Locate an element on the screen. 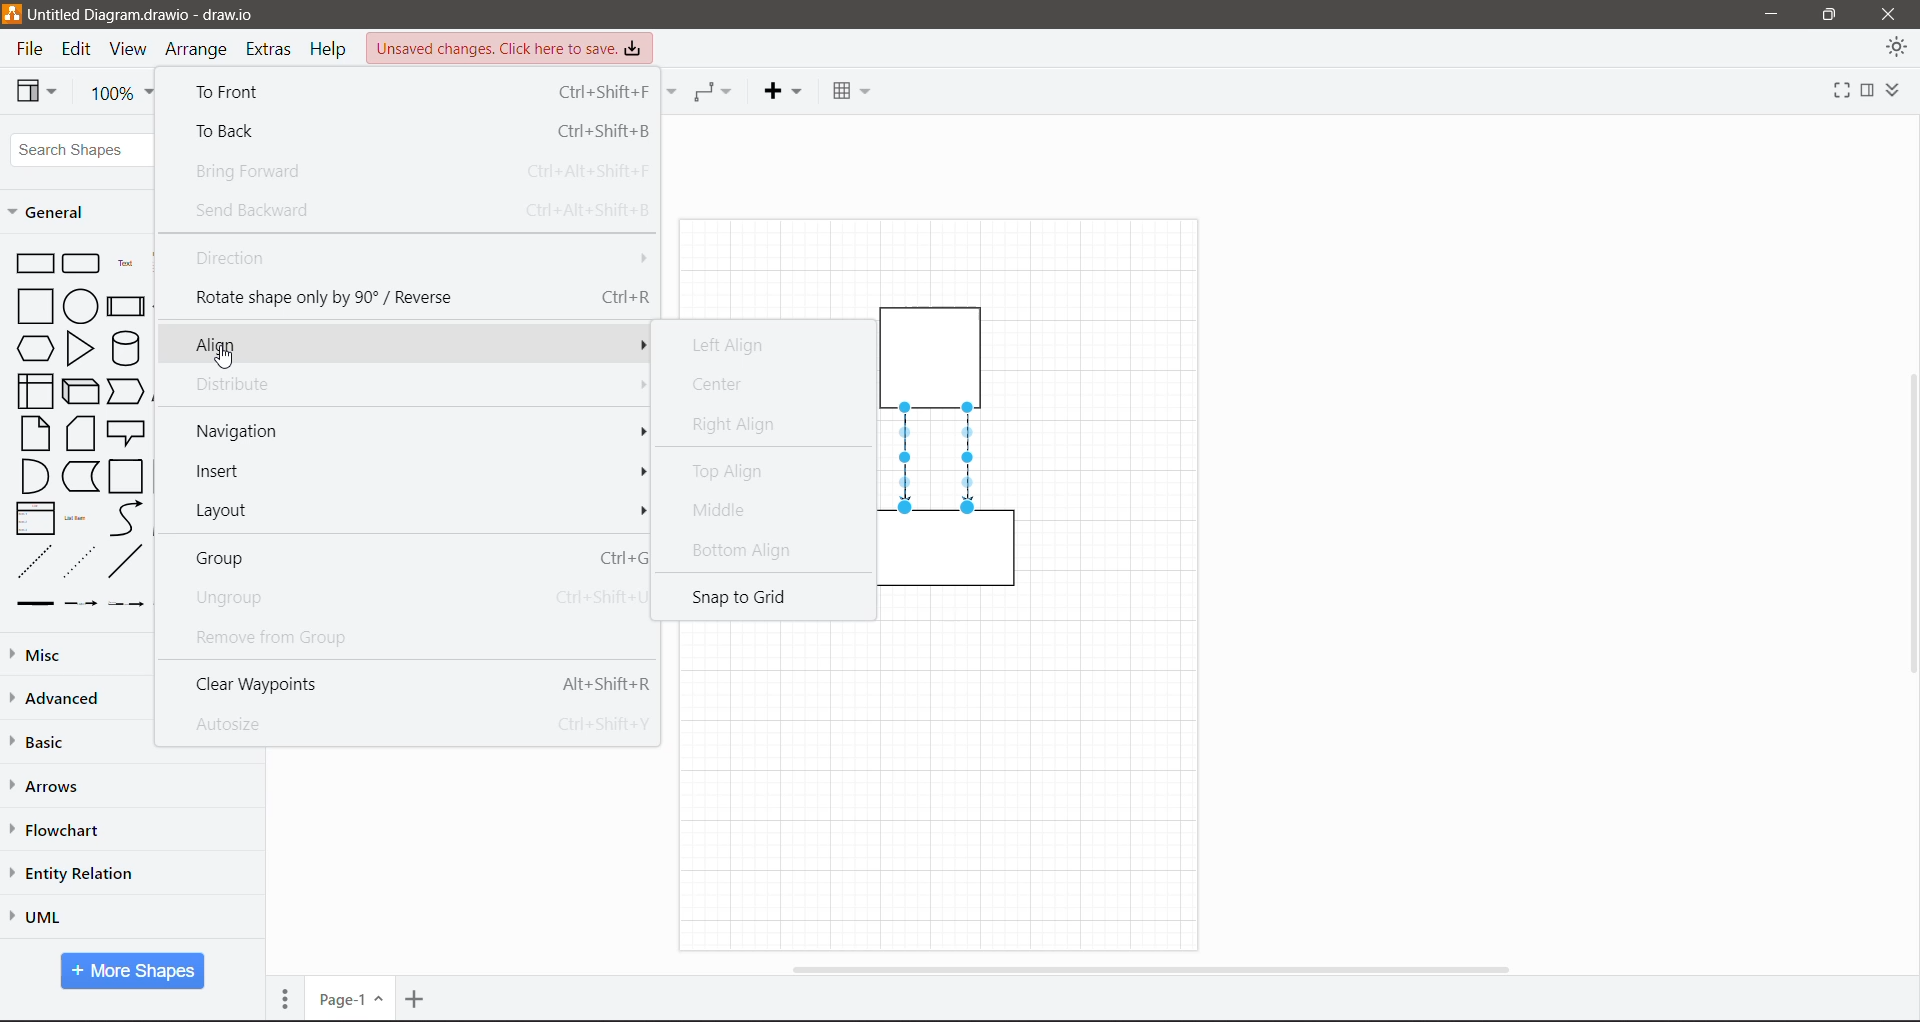 Image resolution: width=1920 pixels, height=1022 pixels. connector with 2 labels is located at coordinates (126, 604).